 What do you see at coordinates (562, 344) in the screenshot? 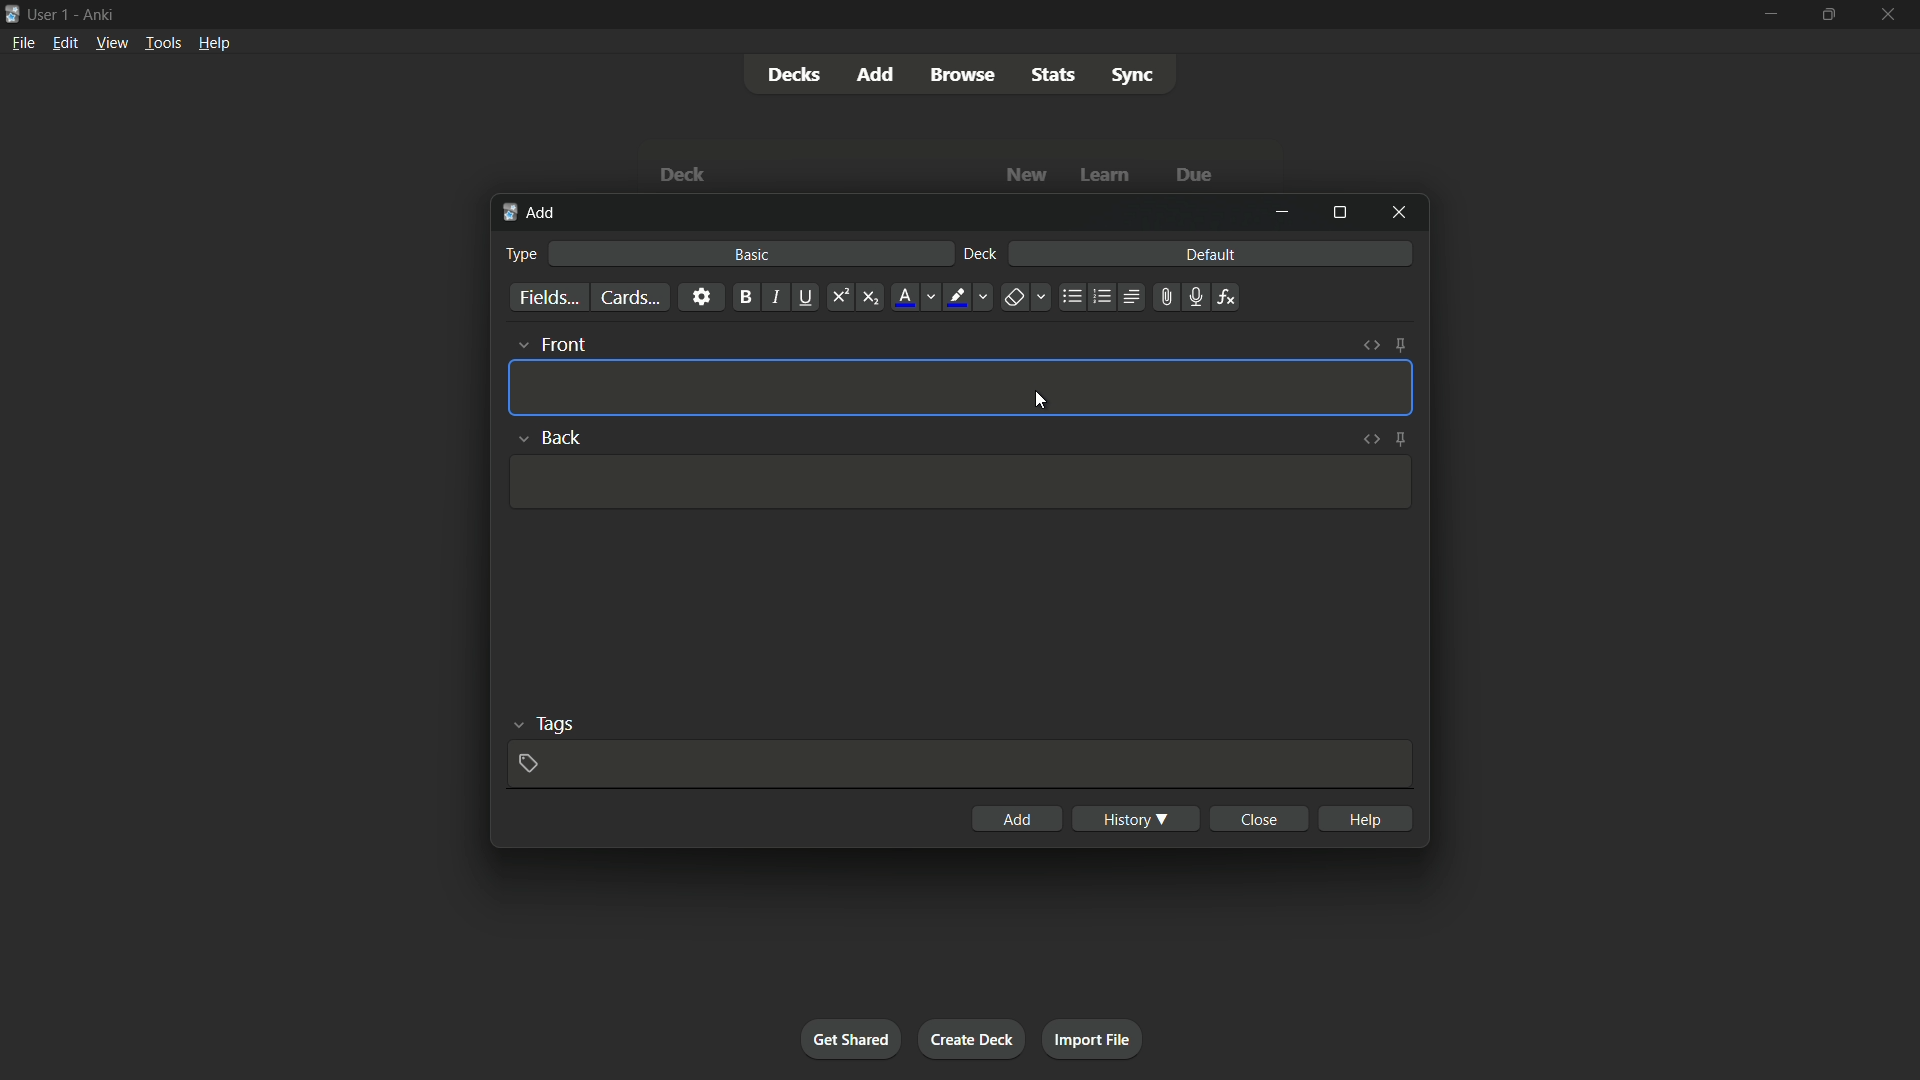
I see `front` at bounding box center [562, 344].